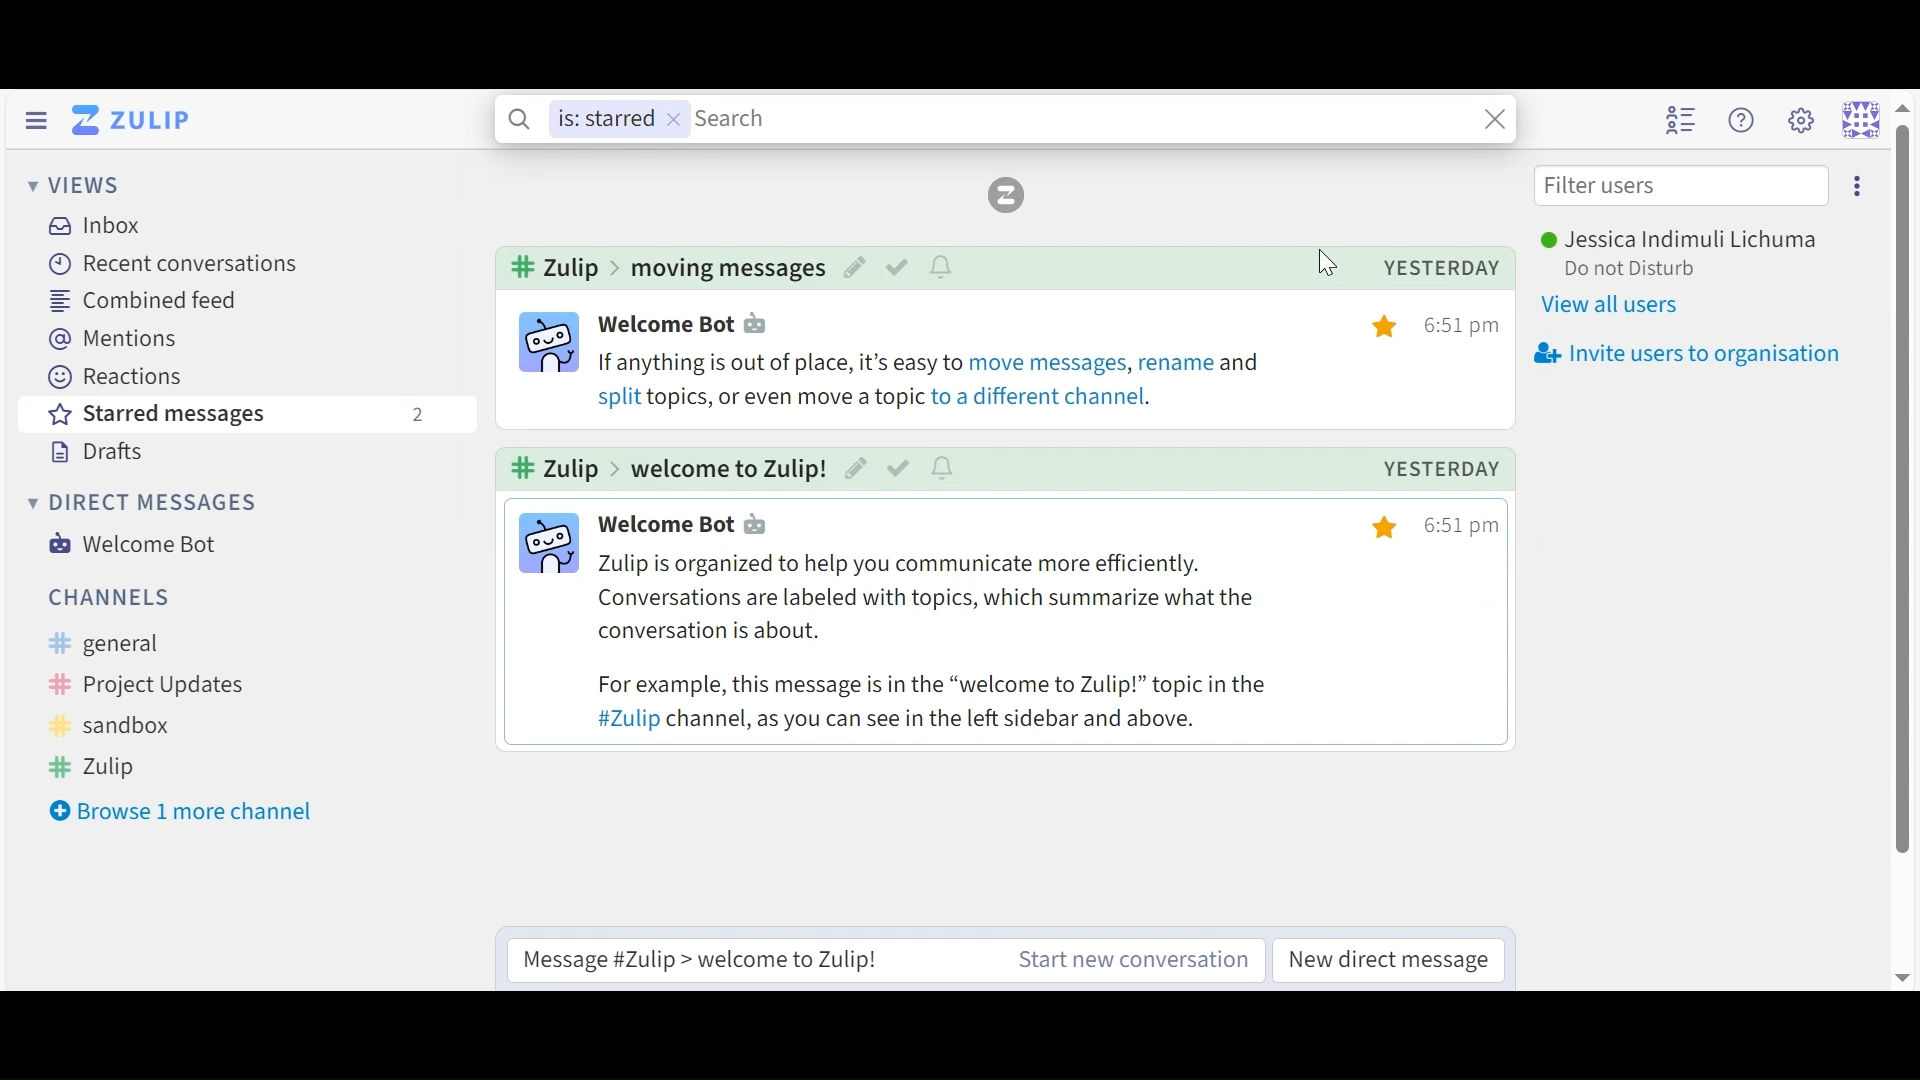 This screenshot has width=1920, height=1080. What do you see at coordinates (737, 959) in the screenshot?
I see `Reply to message` at bounding box center [737, 959].